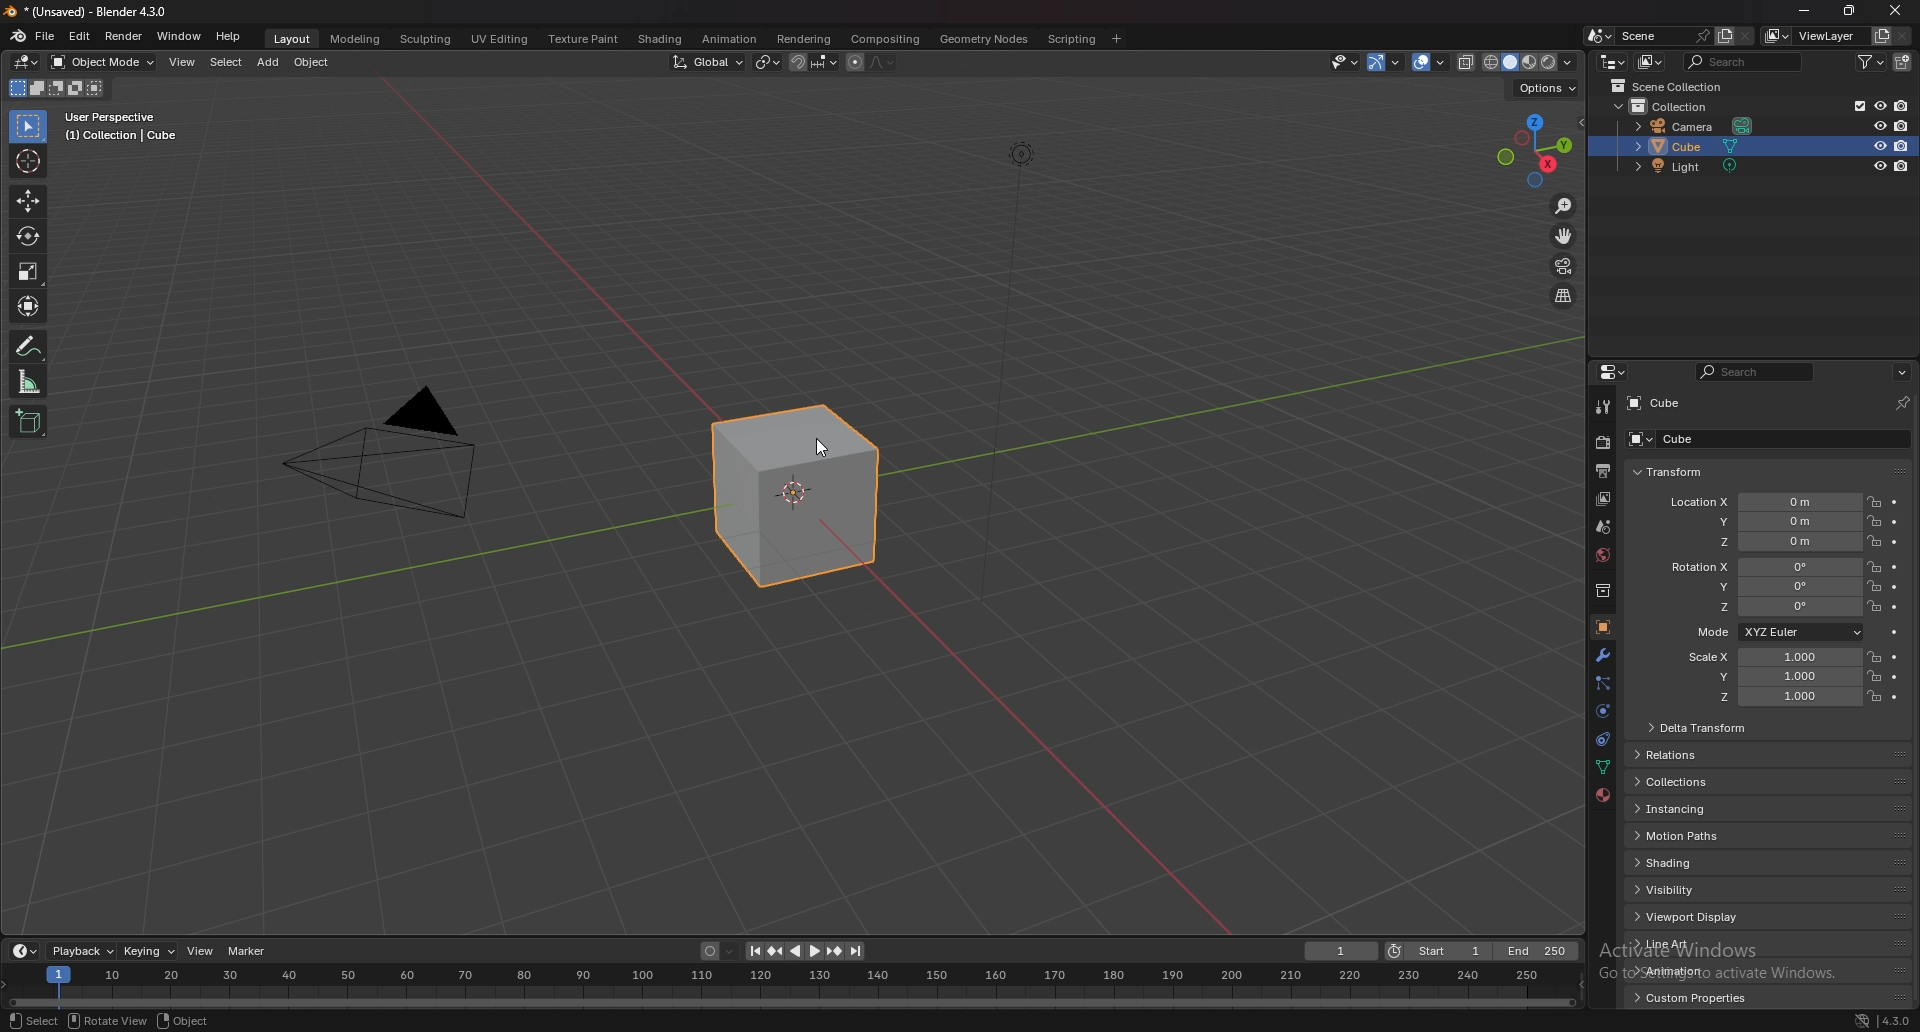  What do you see at coordinates (1070, 40) in the screenshot?
I see `scripting` at bounding box center [1070, 40].